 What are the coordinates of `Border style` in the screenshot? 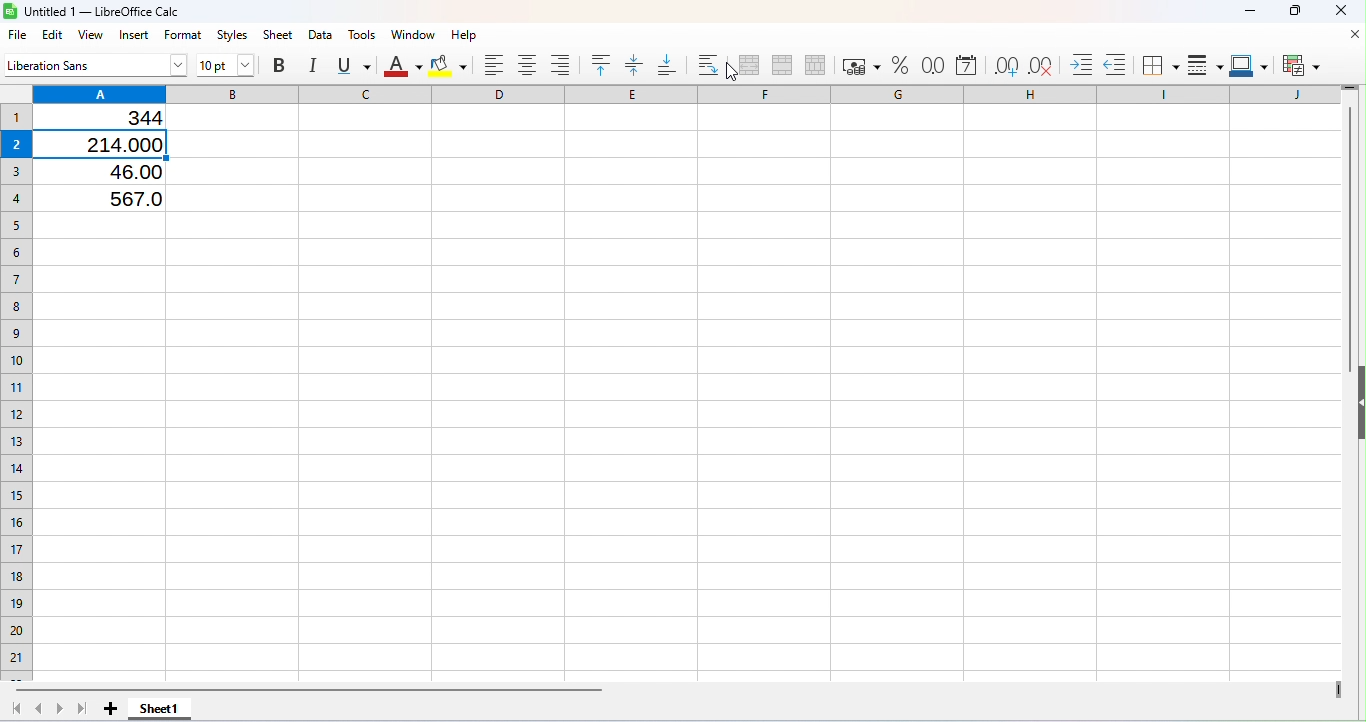 It's located at (1202, 64).